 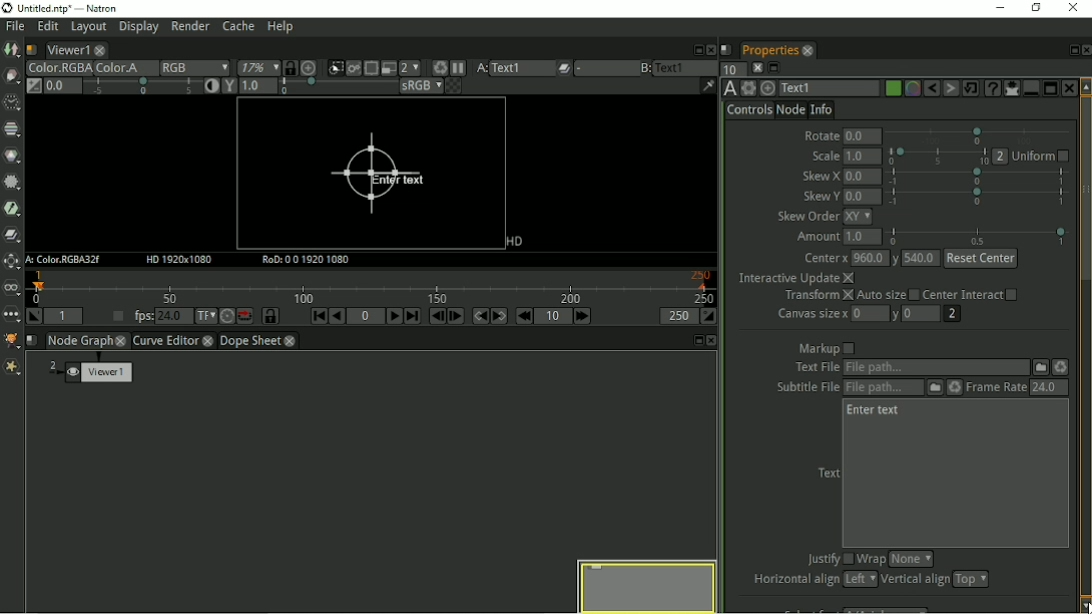 I want to click on selection bar, so click(x=980, y=197).